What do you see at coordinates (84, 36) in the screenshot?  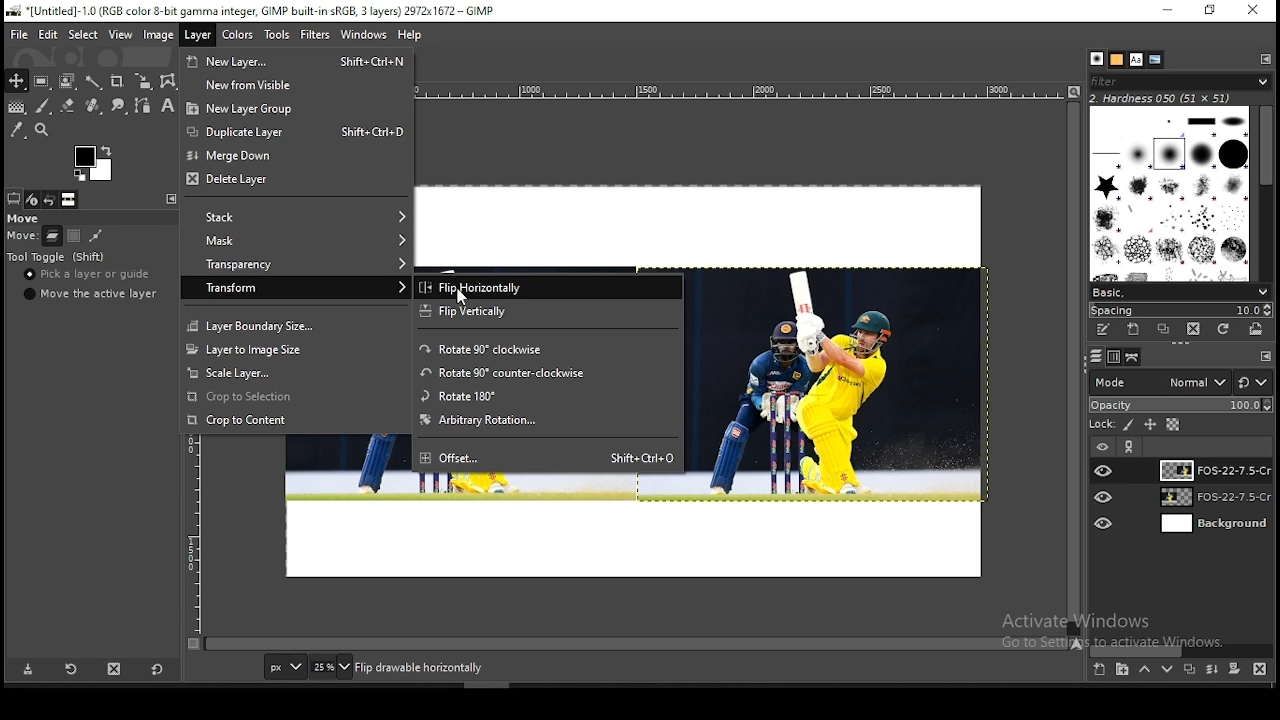 I see `select` at bounding box center [84, 36].